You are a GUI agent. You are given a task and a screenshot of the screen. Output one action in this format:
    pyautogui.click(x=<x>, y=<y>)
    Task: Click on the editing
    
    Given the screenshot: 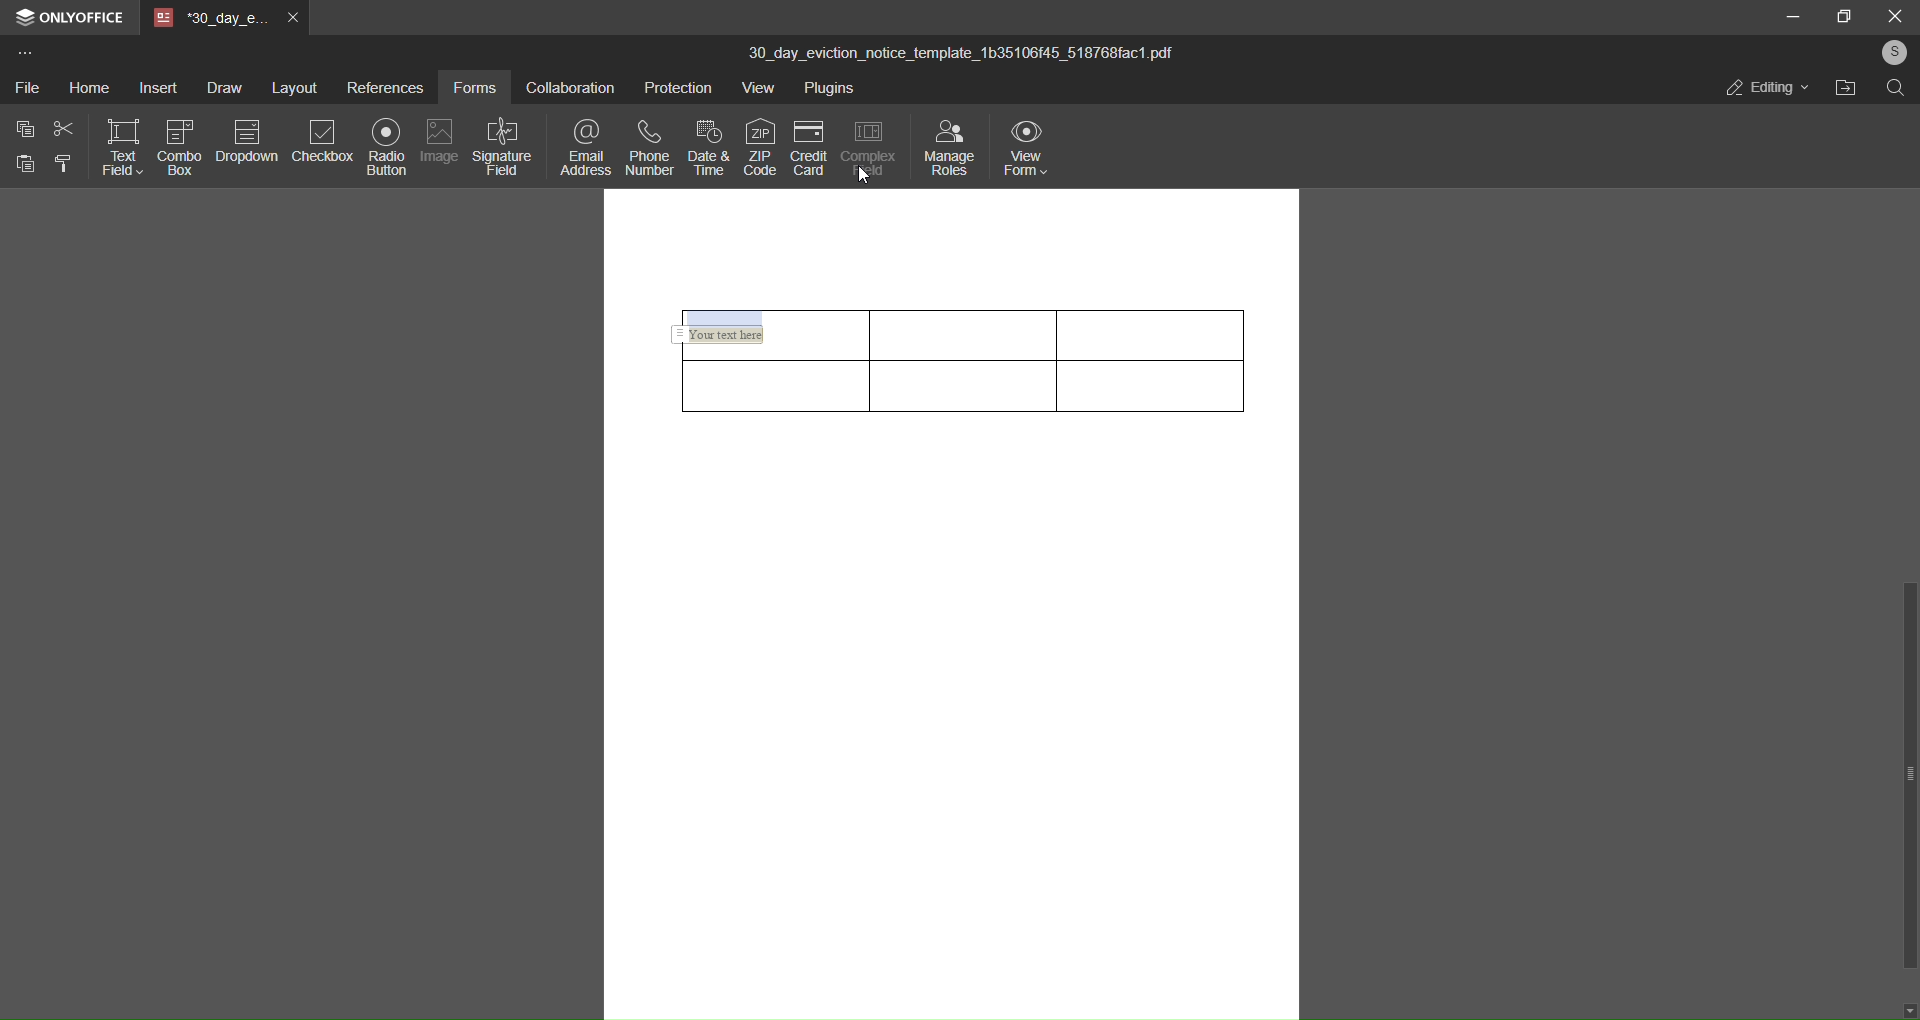 What is the action you would take?
    pyautogui.click(x=1766, y=91)
    